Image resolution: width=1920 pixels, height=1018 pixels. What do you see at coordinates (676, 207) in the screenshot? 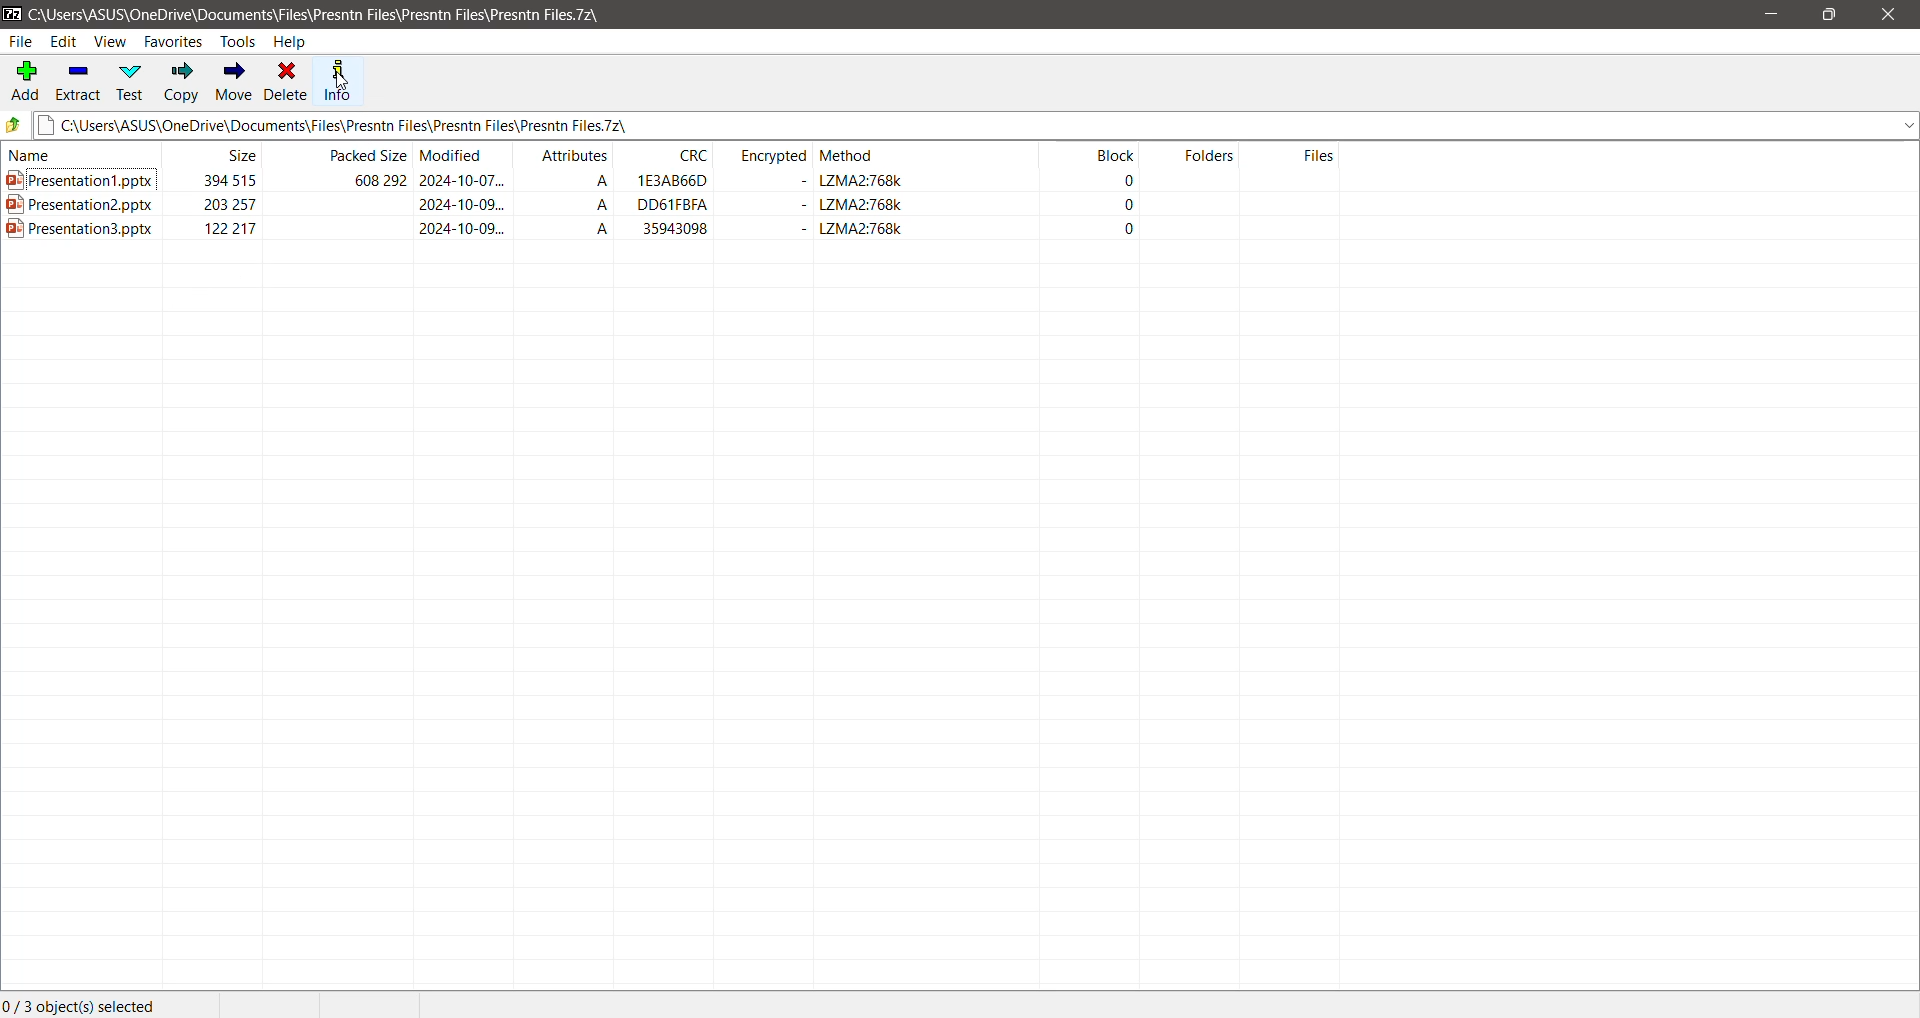
I see `DD61FBFA` at bounding box center [676, 207].